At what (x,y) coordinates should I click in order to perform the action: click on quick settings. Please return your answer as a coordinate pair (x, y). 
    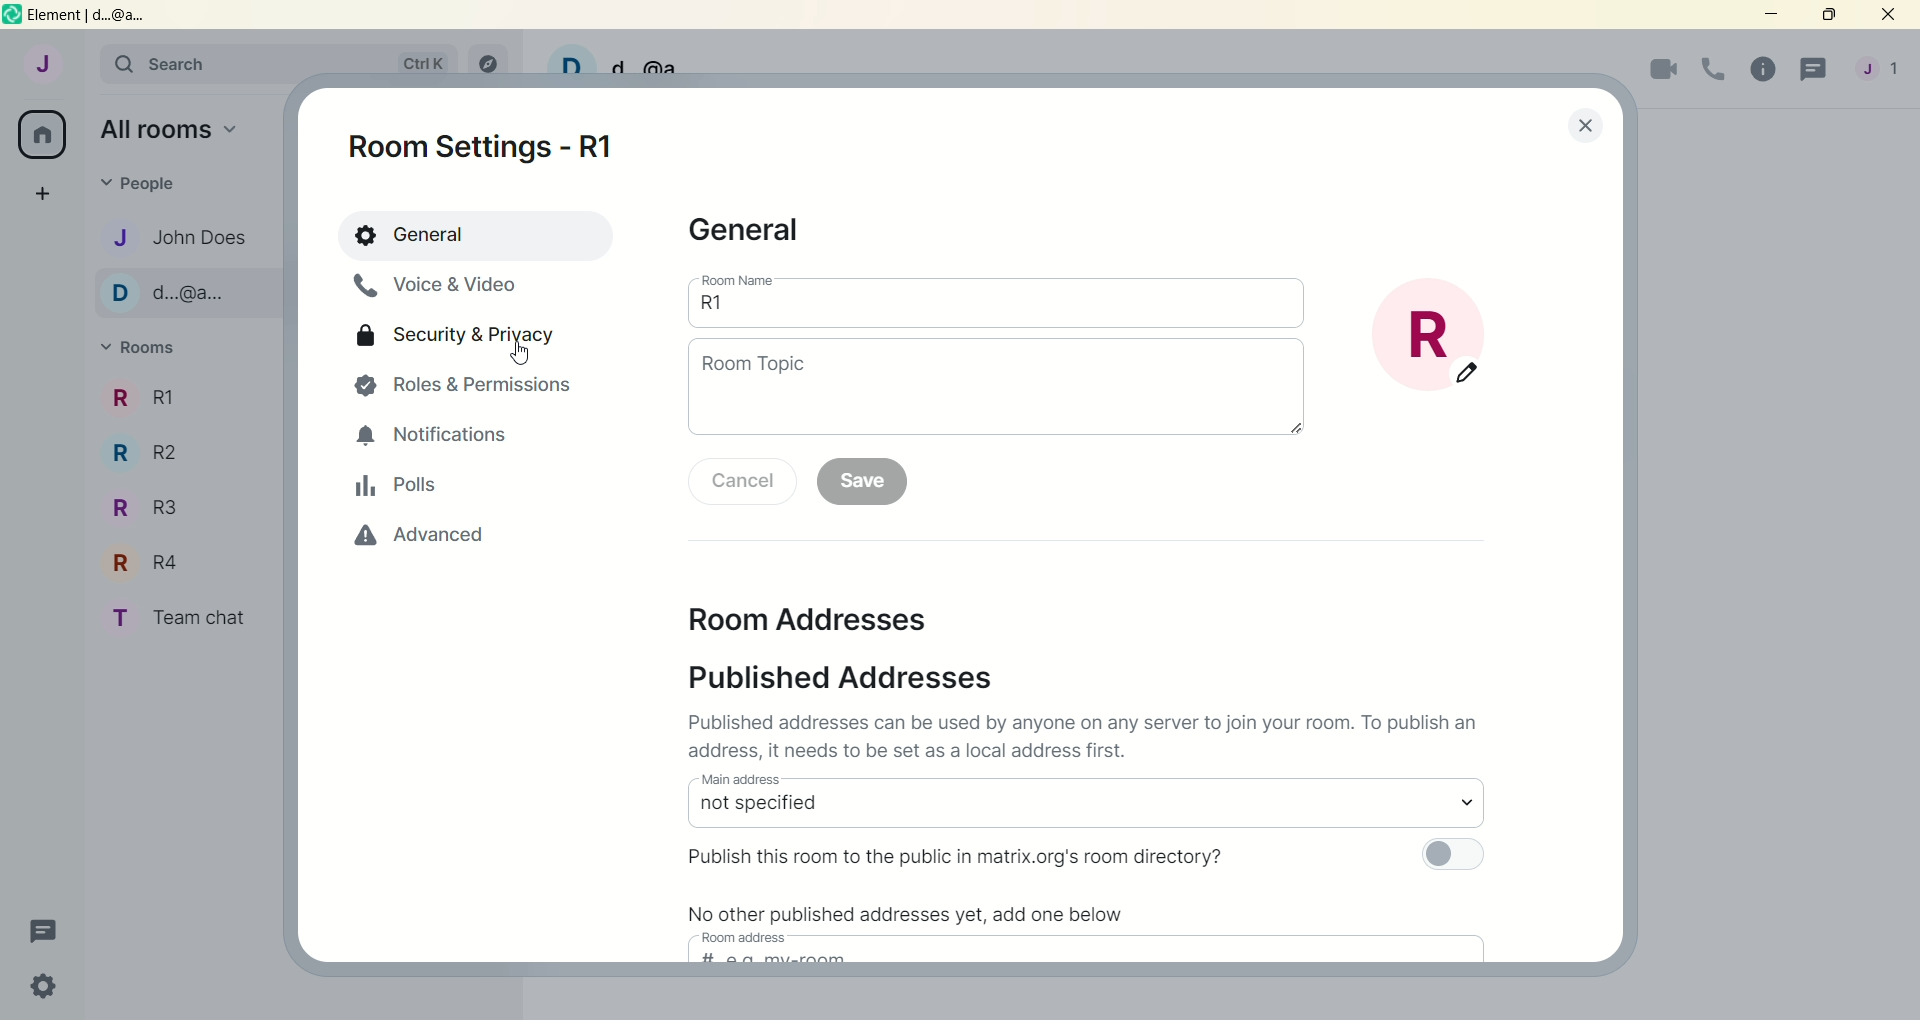
    Looking at the image, I should click on (39, 985).